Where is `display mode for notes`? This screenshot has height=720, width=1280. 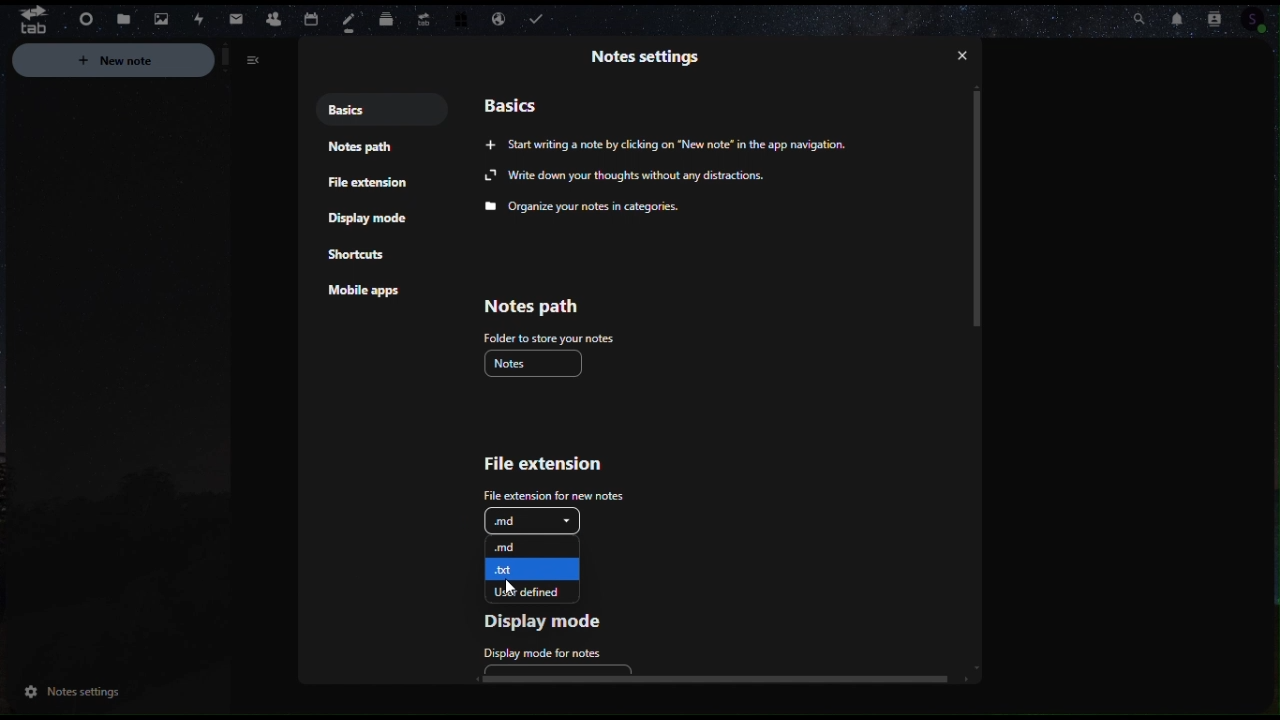 display mode for notes is located at coordinates (538, 651).